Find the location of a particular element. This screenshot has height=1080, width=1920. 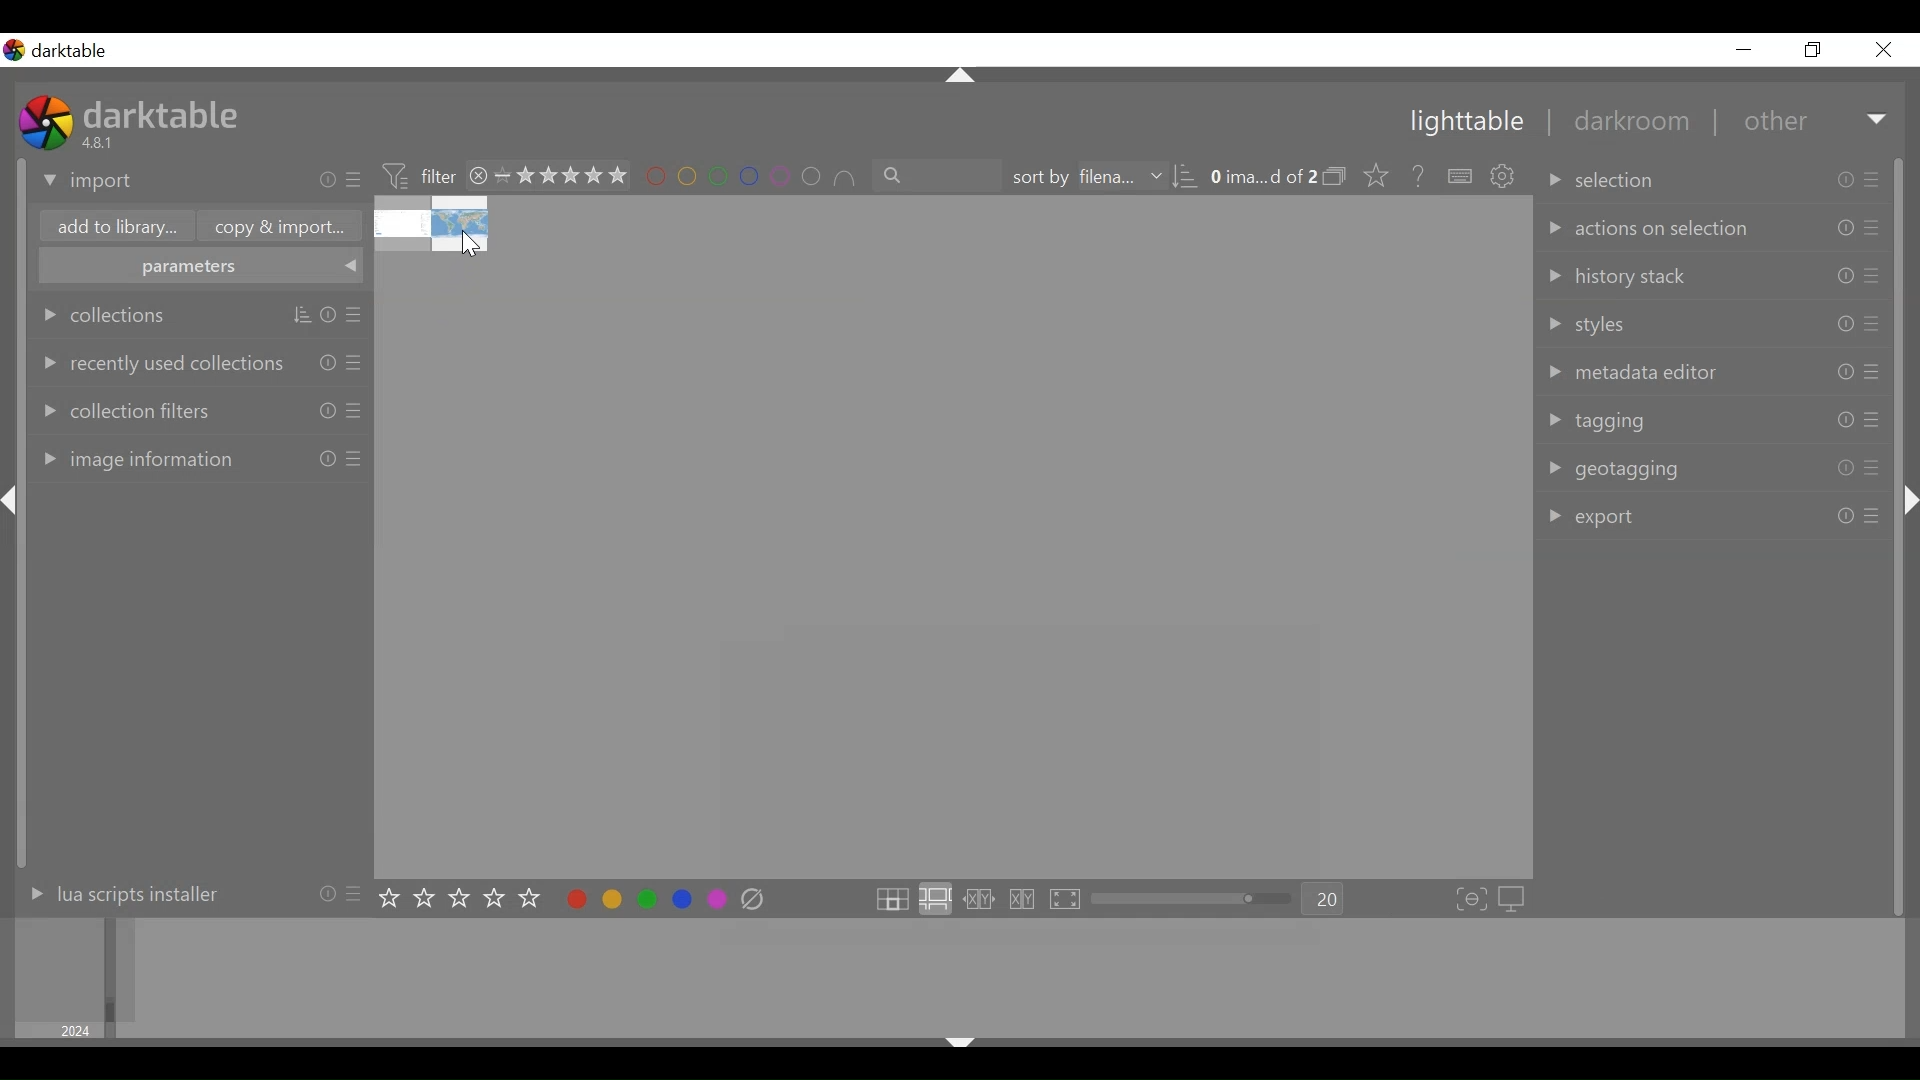

 is located at coordinates (971, 1045).